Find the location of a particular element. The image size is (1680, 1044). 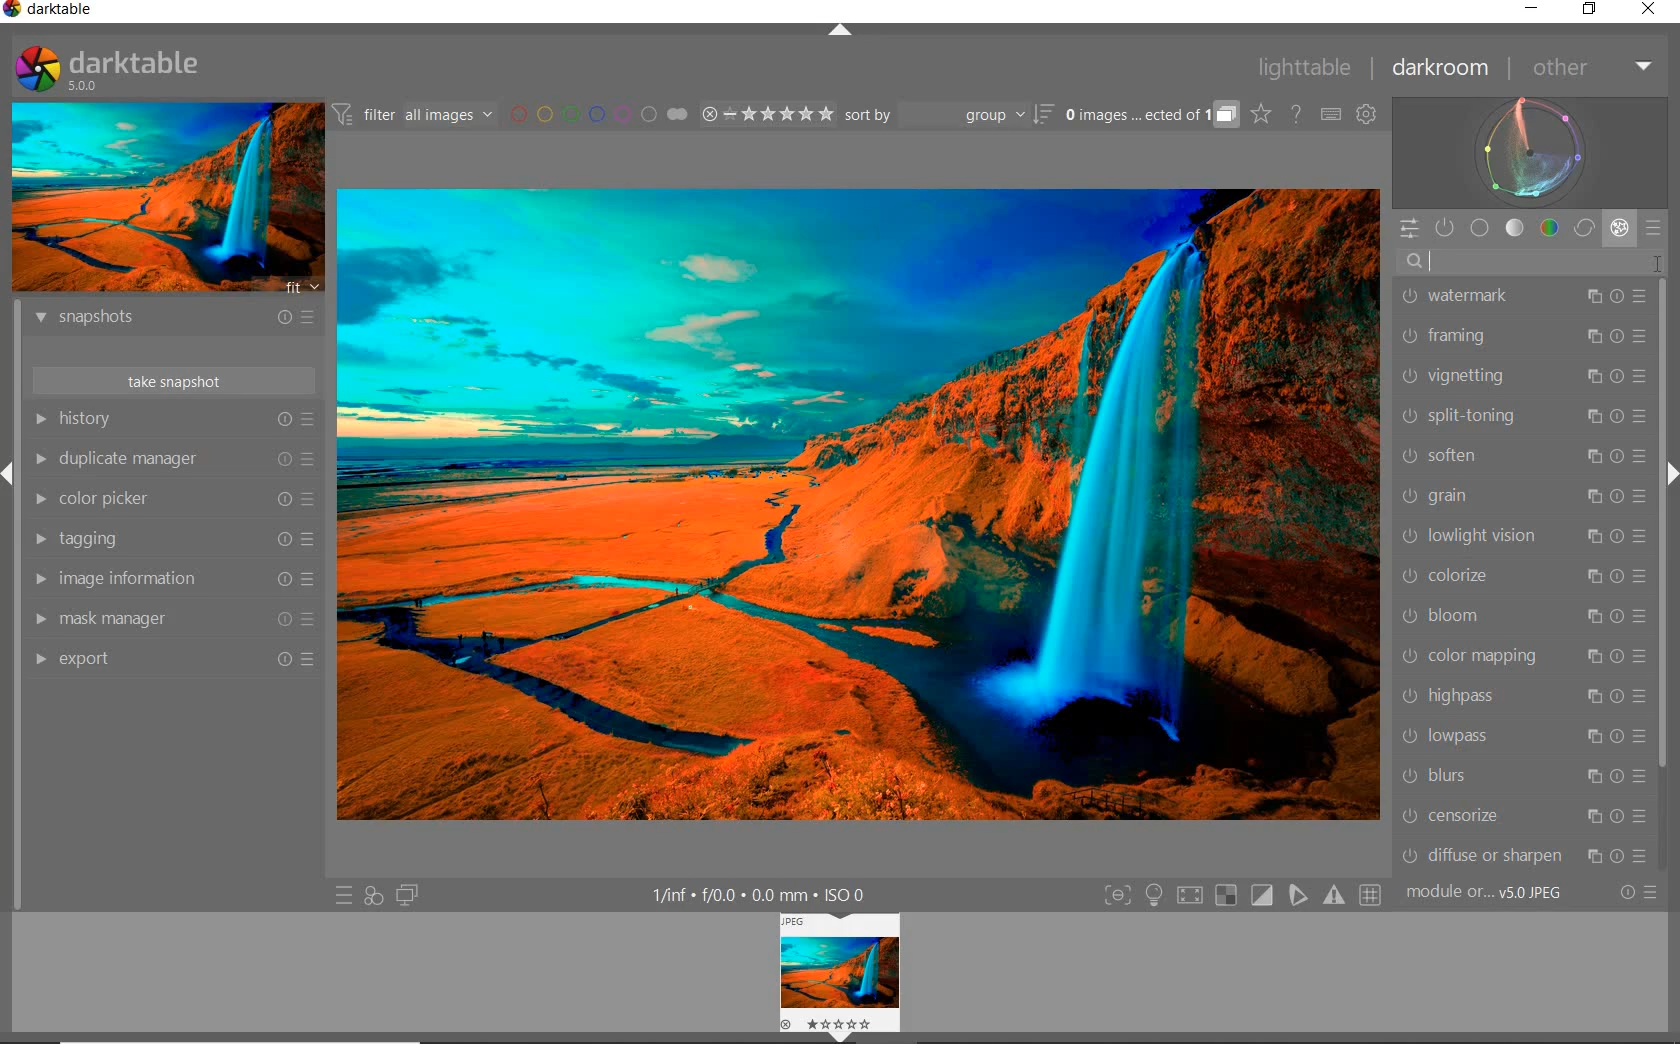

highpass is located at coordinates (1523, 699).